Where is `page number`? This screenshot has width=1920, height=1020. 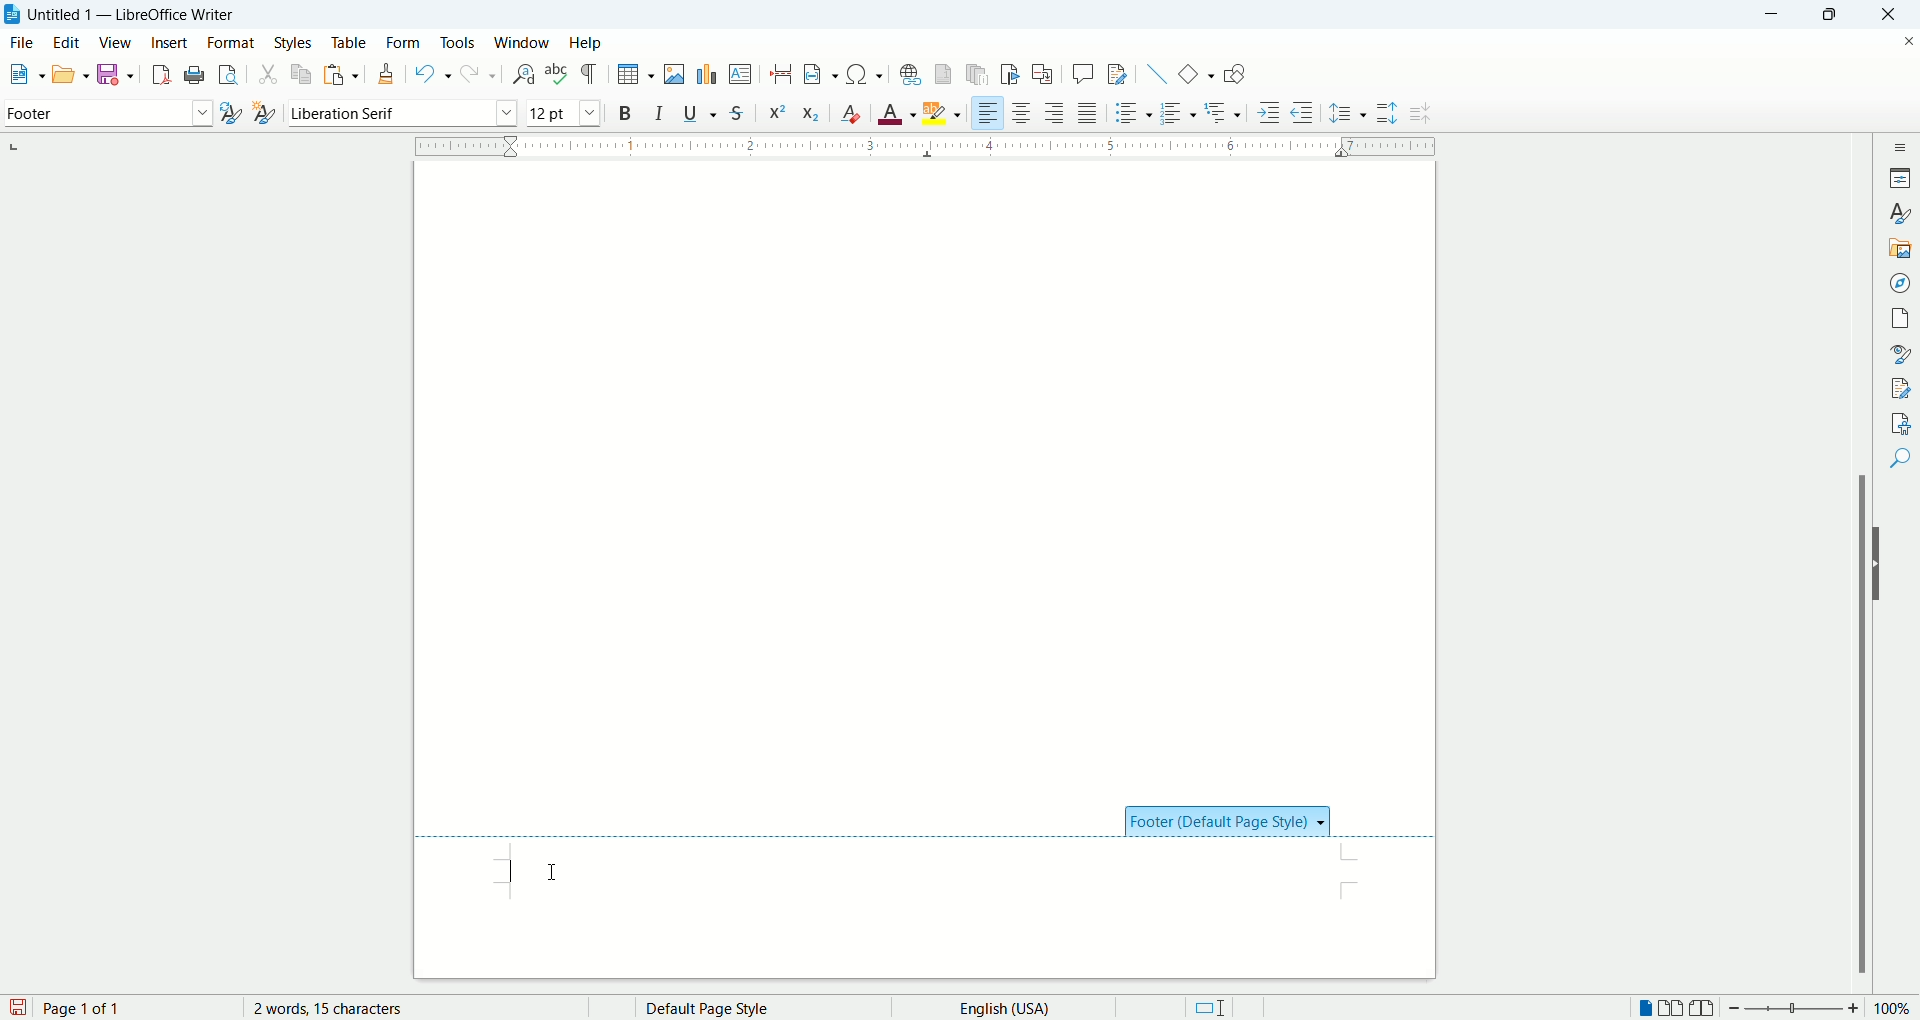 page number is located at coordinates (135, 1008).